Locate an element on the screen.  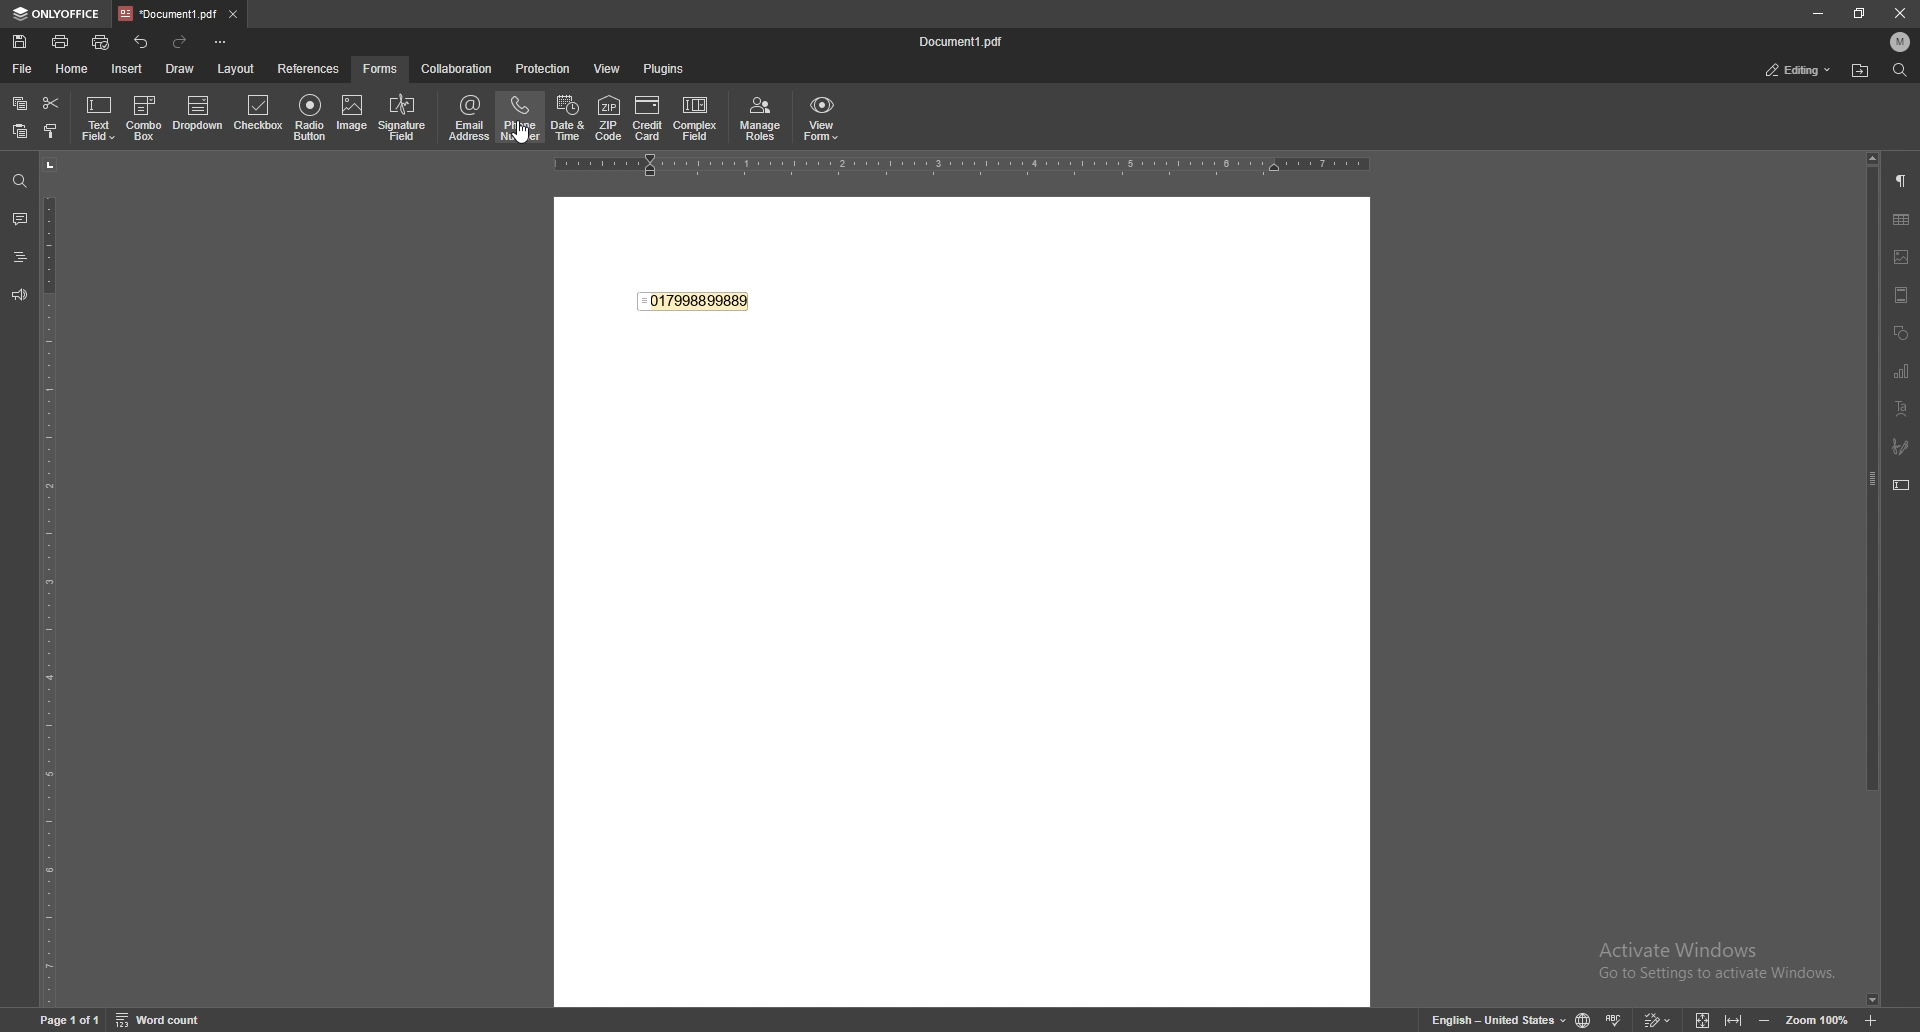
view is located at coordinates (610, 69).